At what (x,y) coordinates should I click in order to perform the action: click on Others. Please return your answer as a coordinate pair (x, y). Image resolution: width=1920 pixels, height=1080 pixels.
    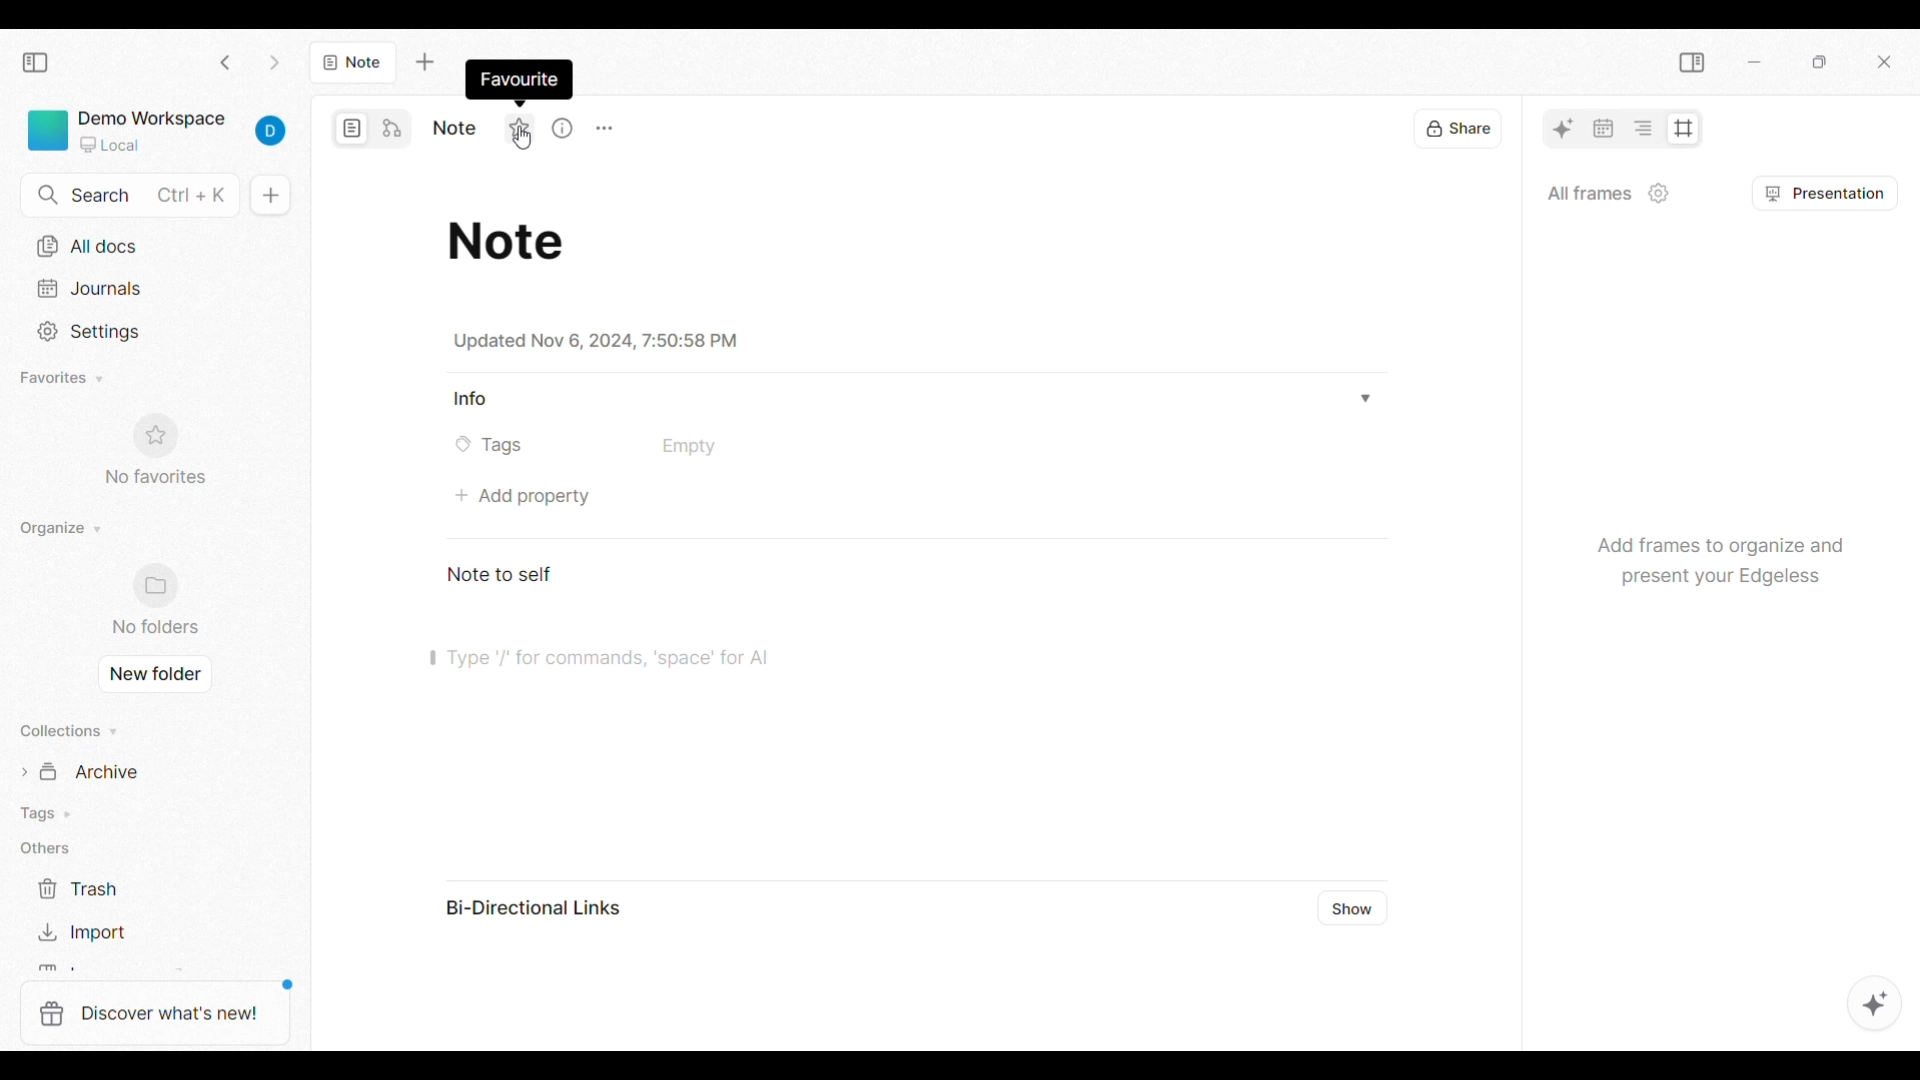
    Looking at the image, I should click on (51, 849).